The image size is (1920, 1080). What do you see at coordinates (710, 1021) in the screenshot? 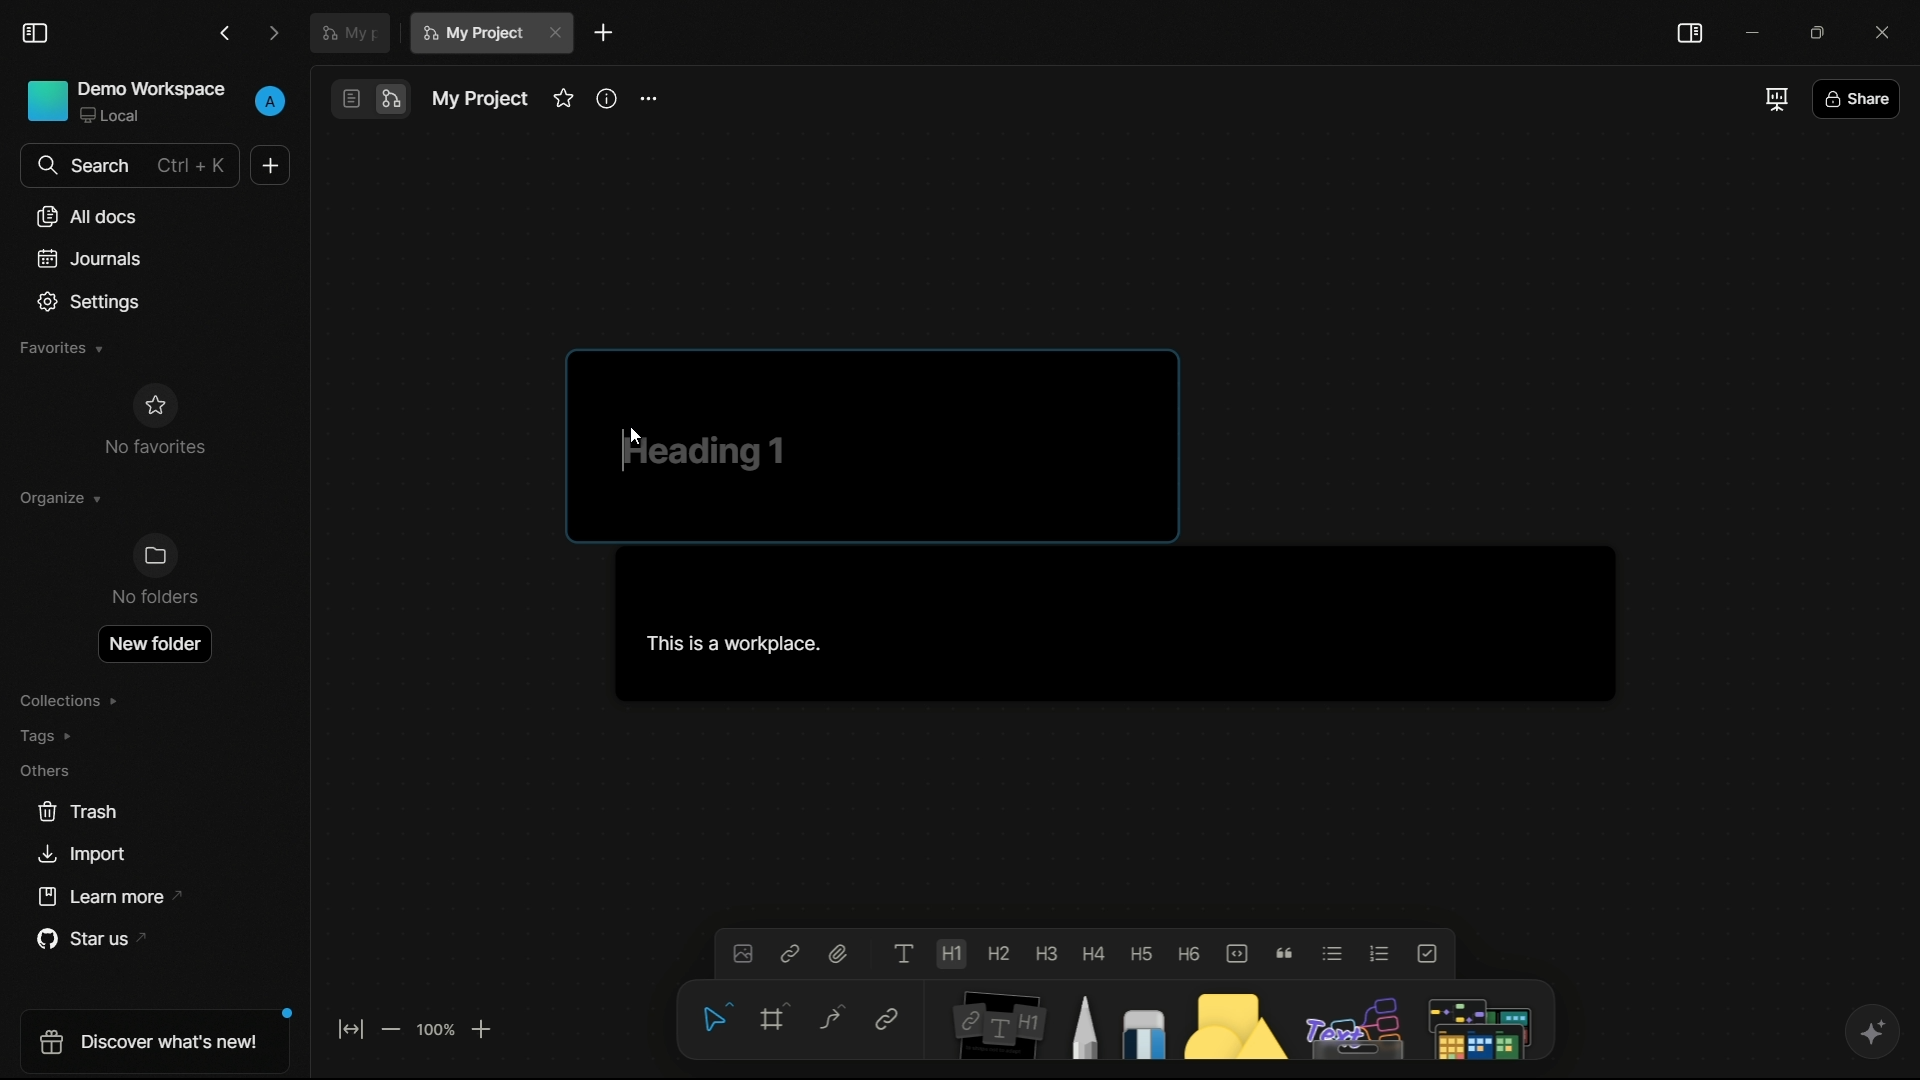
I see `select` at bounding box center [710, 1021].